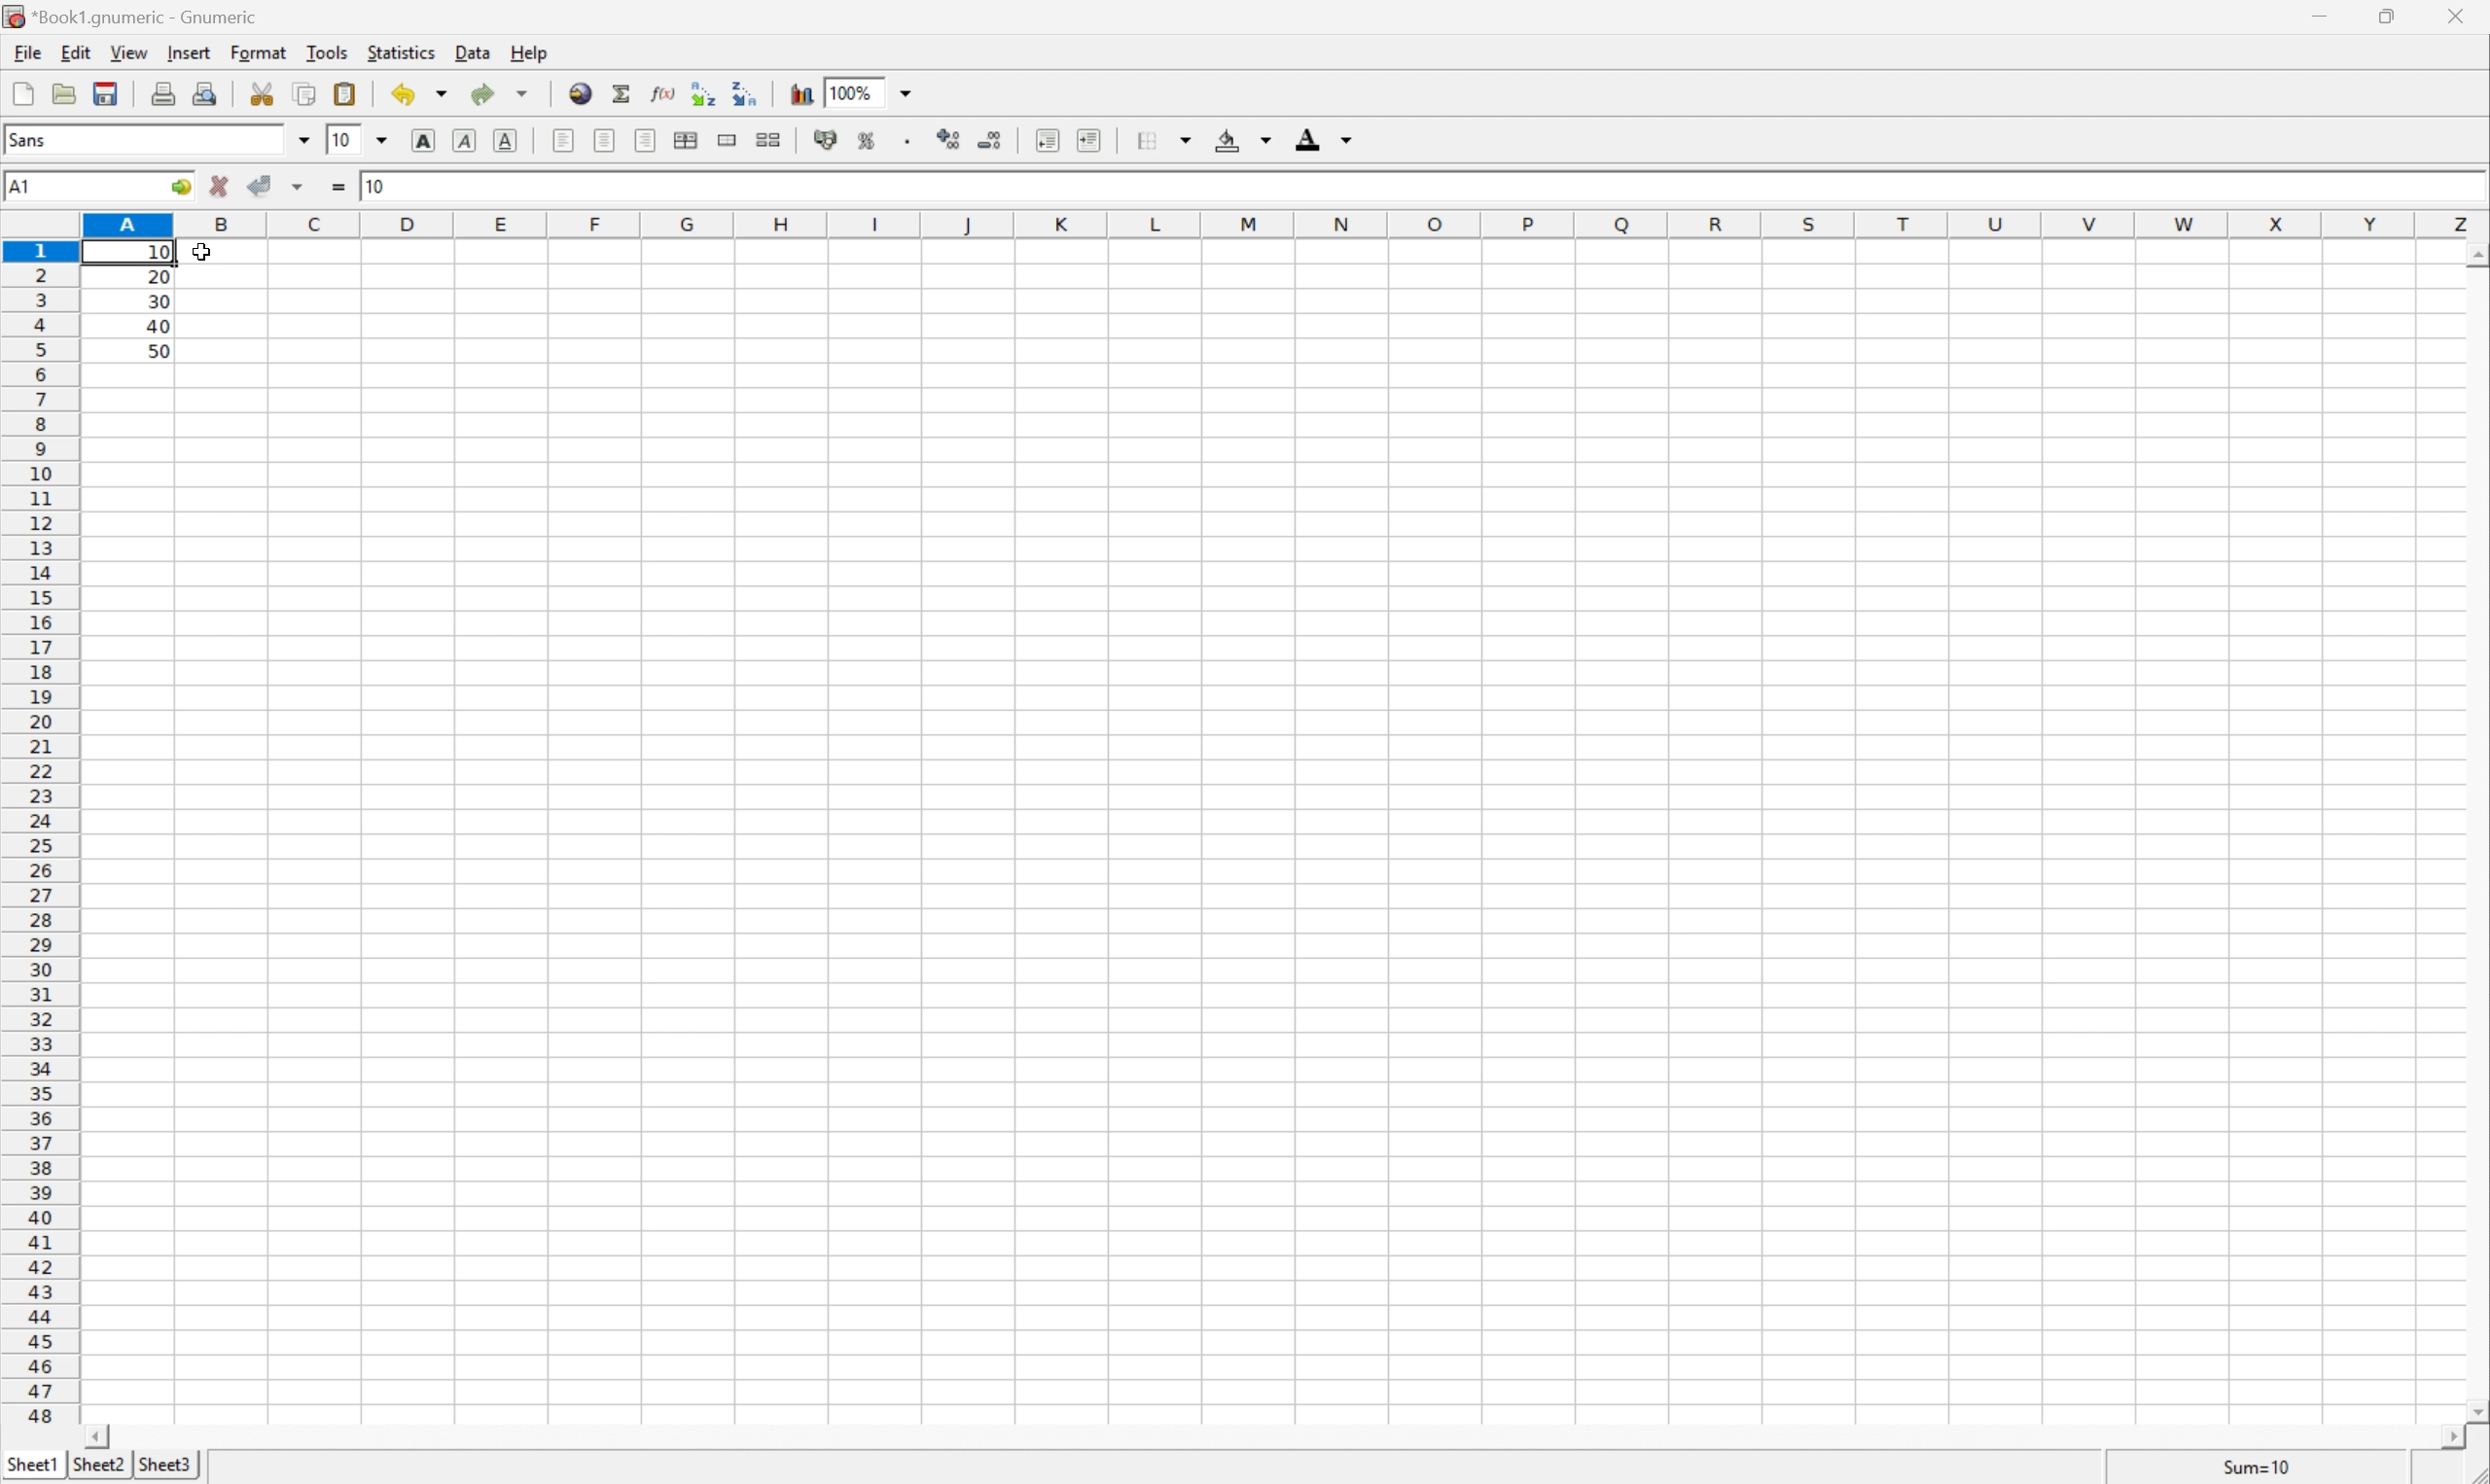 This screenshot has height=1484, width=2490. What do you see at coordinates (901, 142) in the screenshot?
I see `Set the format of the selected cells to include a thousands separator` at bounding box center [901, 142].